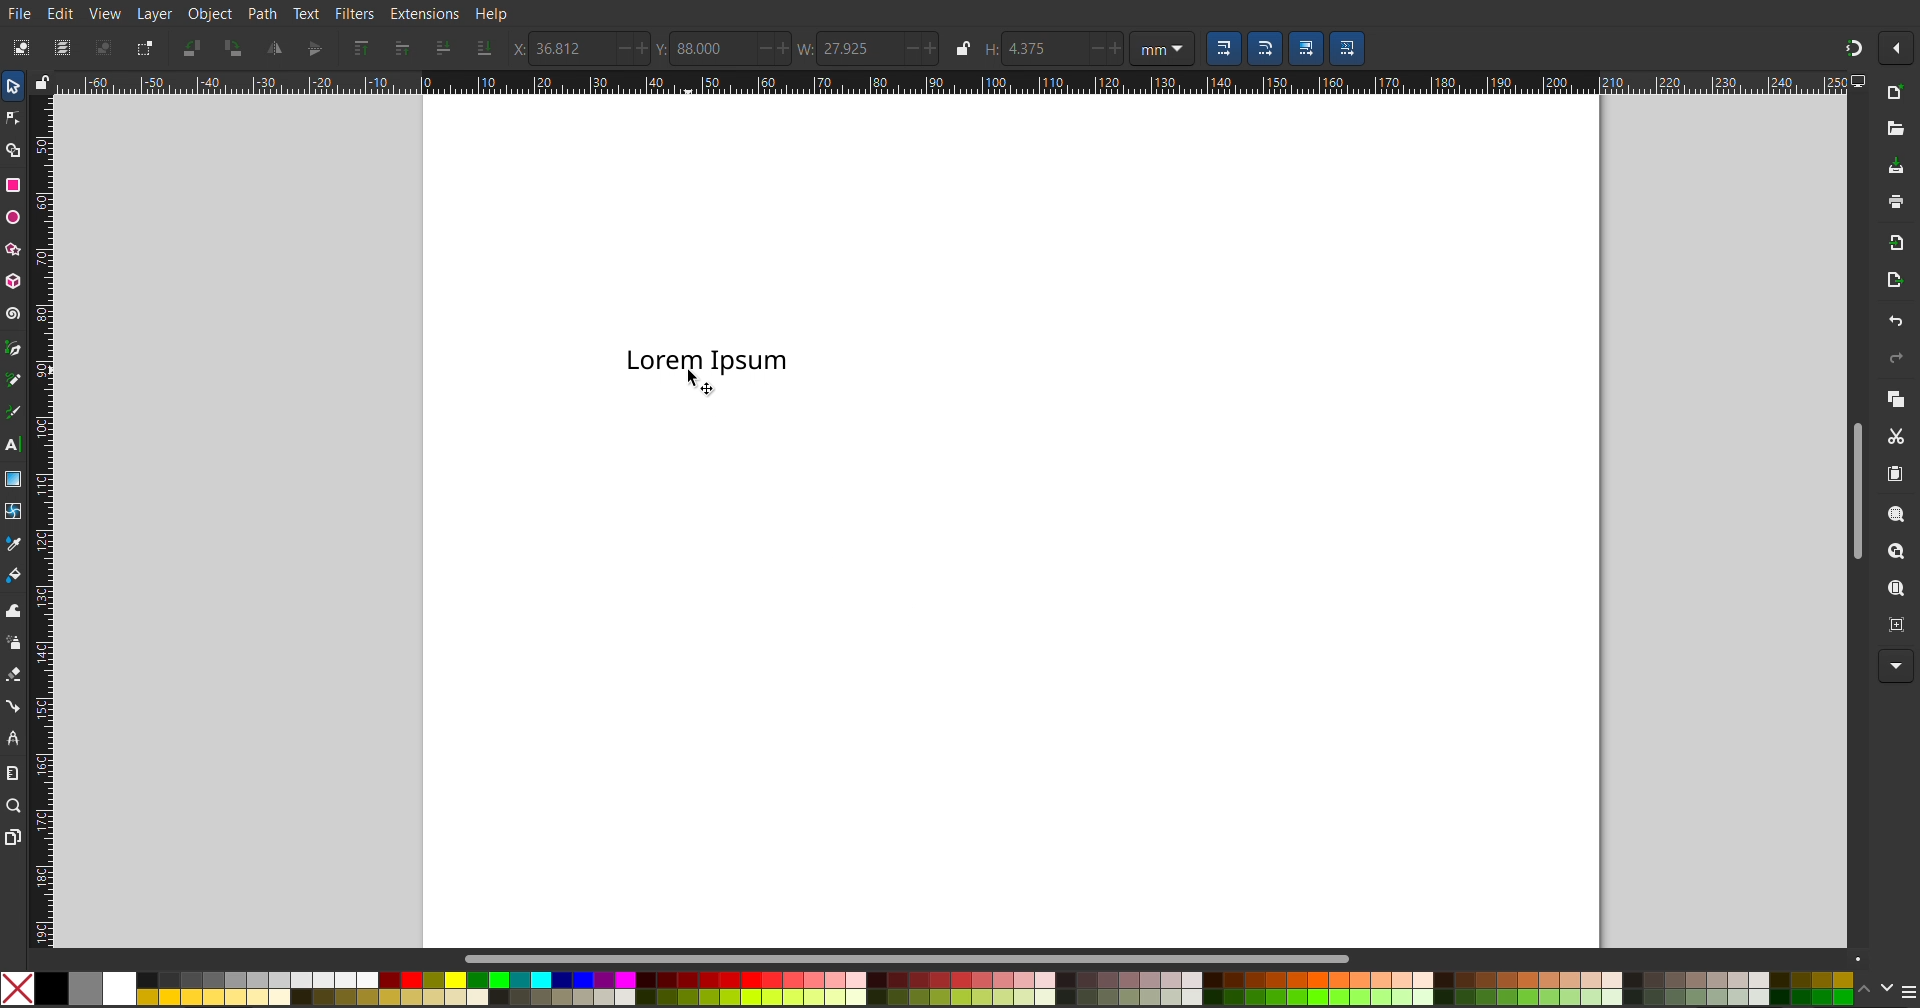 This screenshot has width=1920, height=1008. What do you see at coordinates (103, 47) in the screenshot?
I see `Deselected any objects` at bounding box center [103, 47].